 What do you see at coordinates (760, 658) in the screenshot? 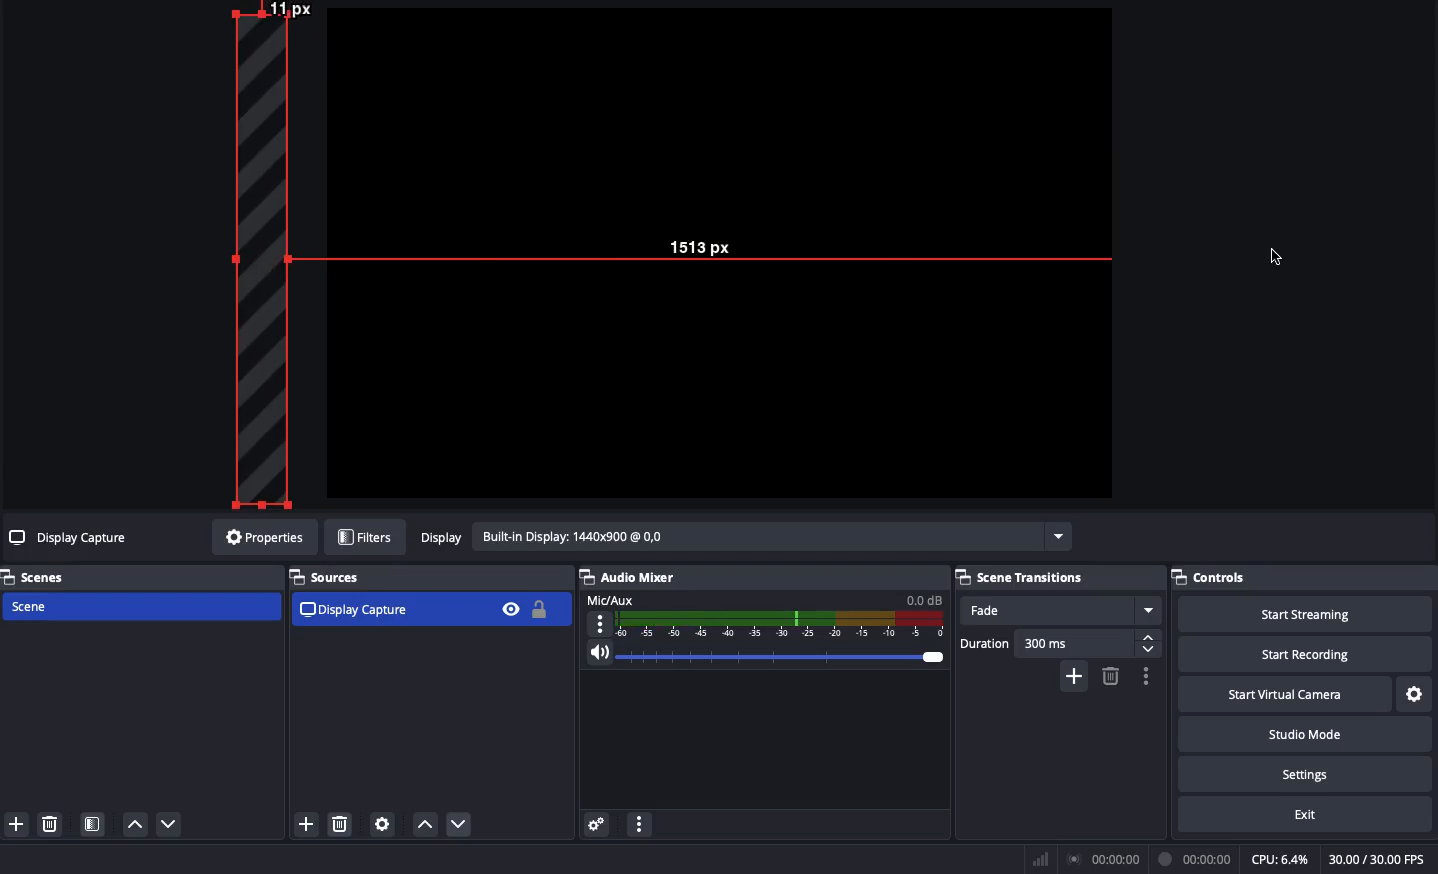
I see `Volume` at bounding box center [760, 658].